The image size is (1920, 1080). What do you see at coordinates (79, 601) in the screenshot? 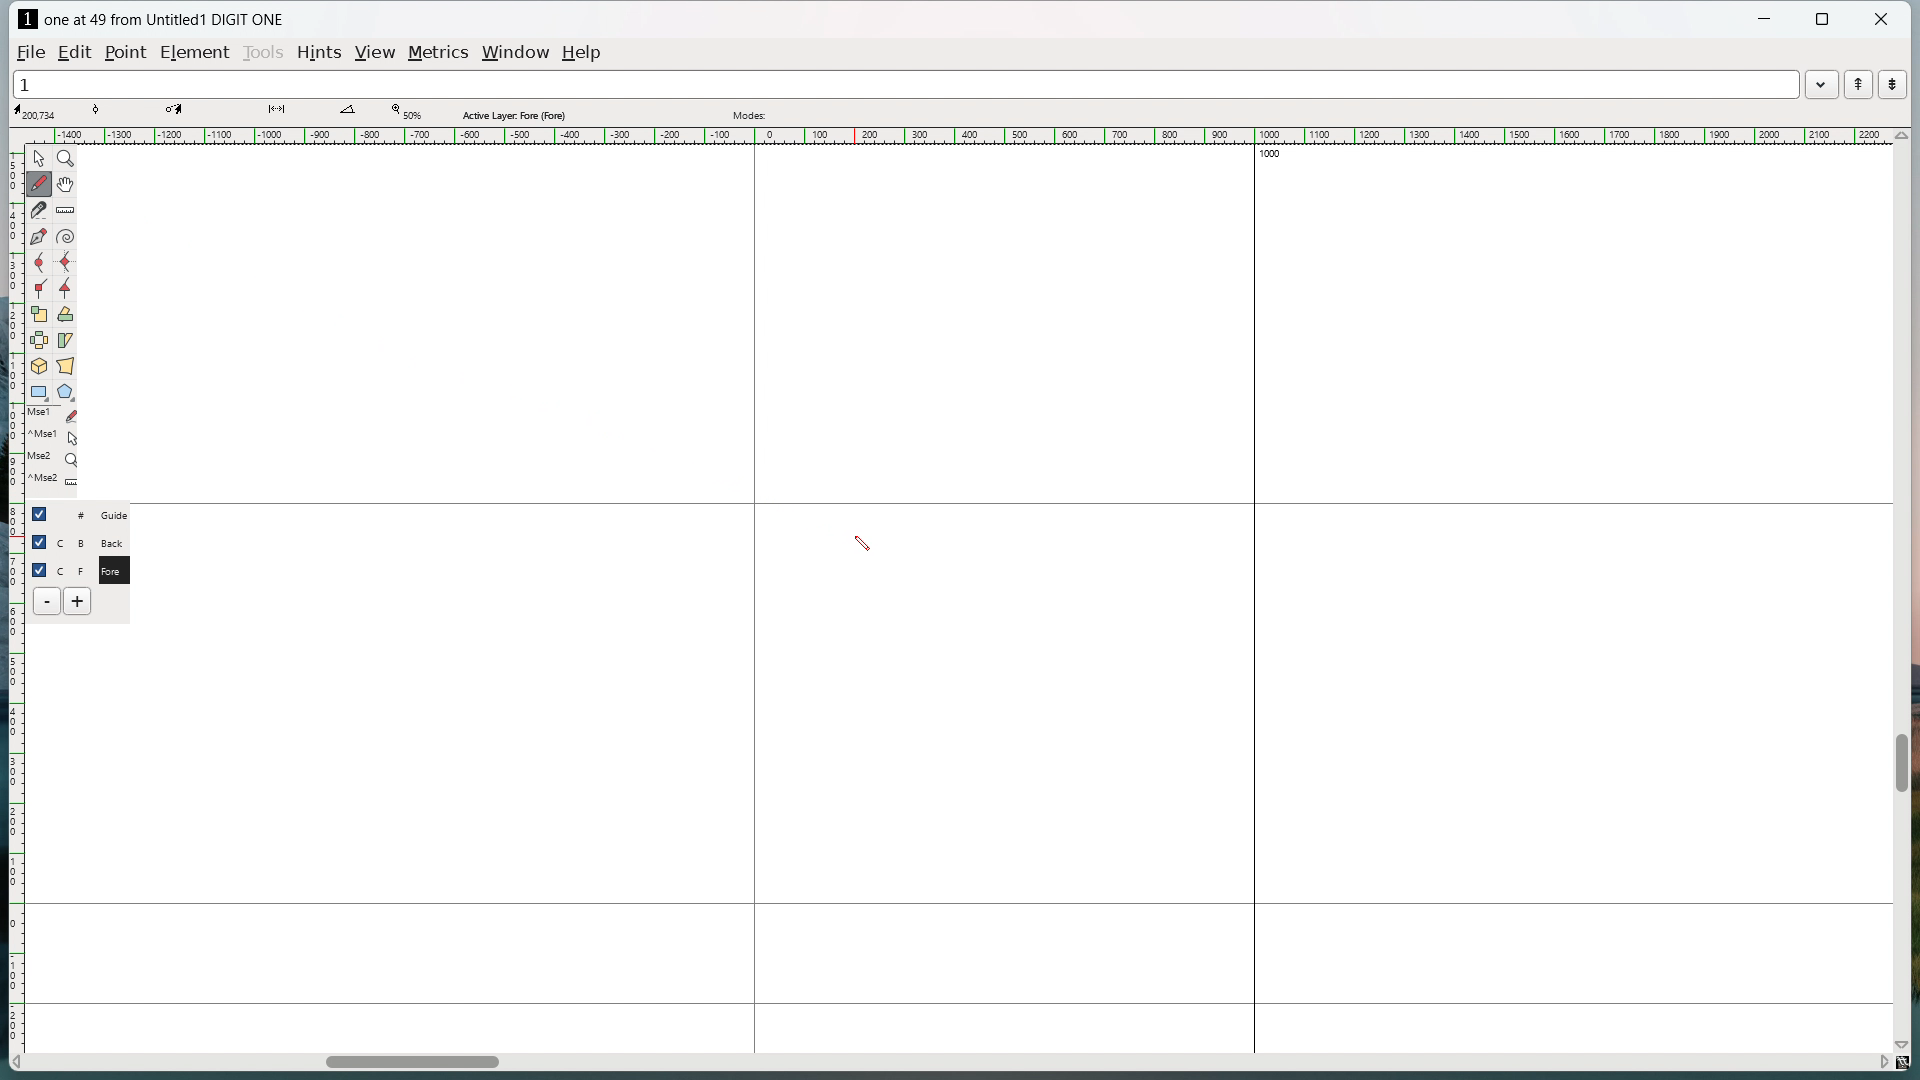
I see `add layer` at bounding box center [79, 601].